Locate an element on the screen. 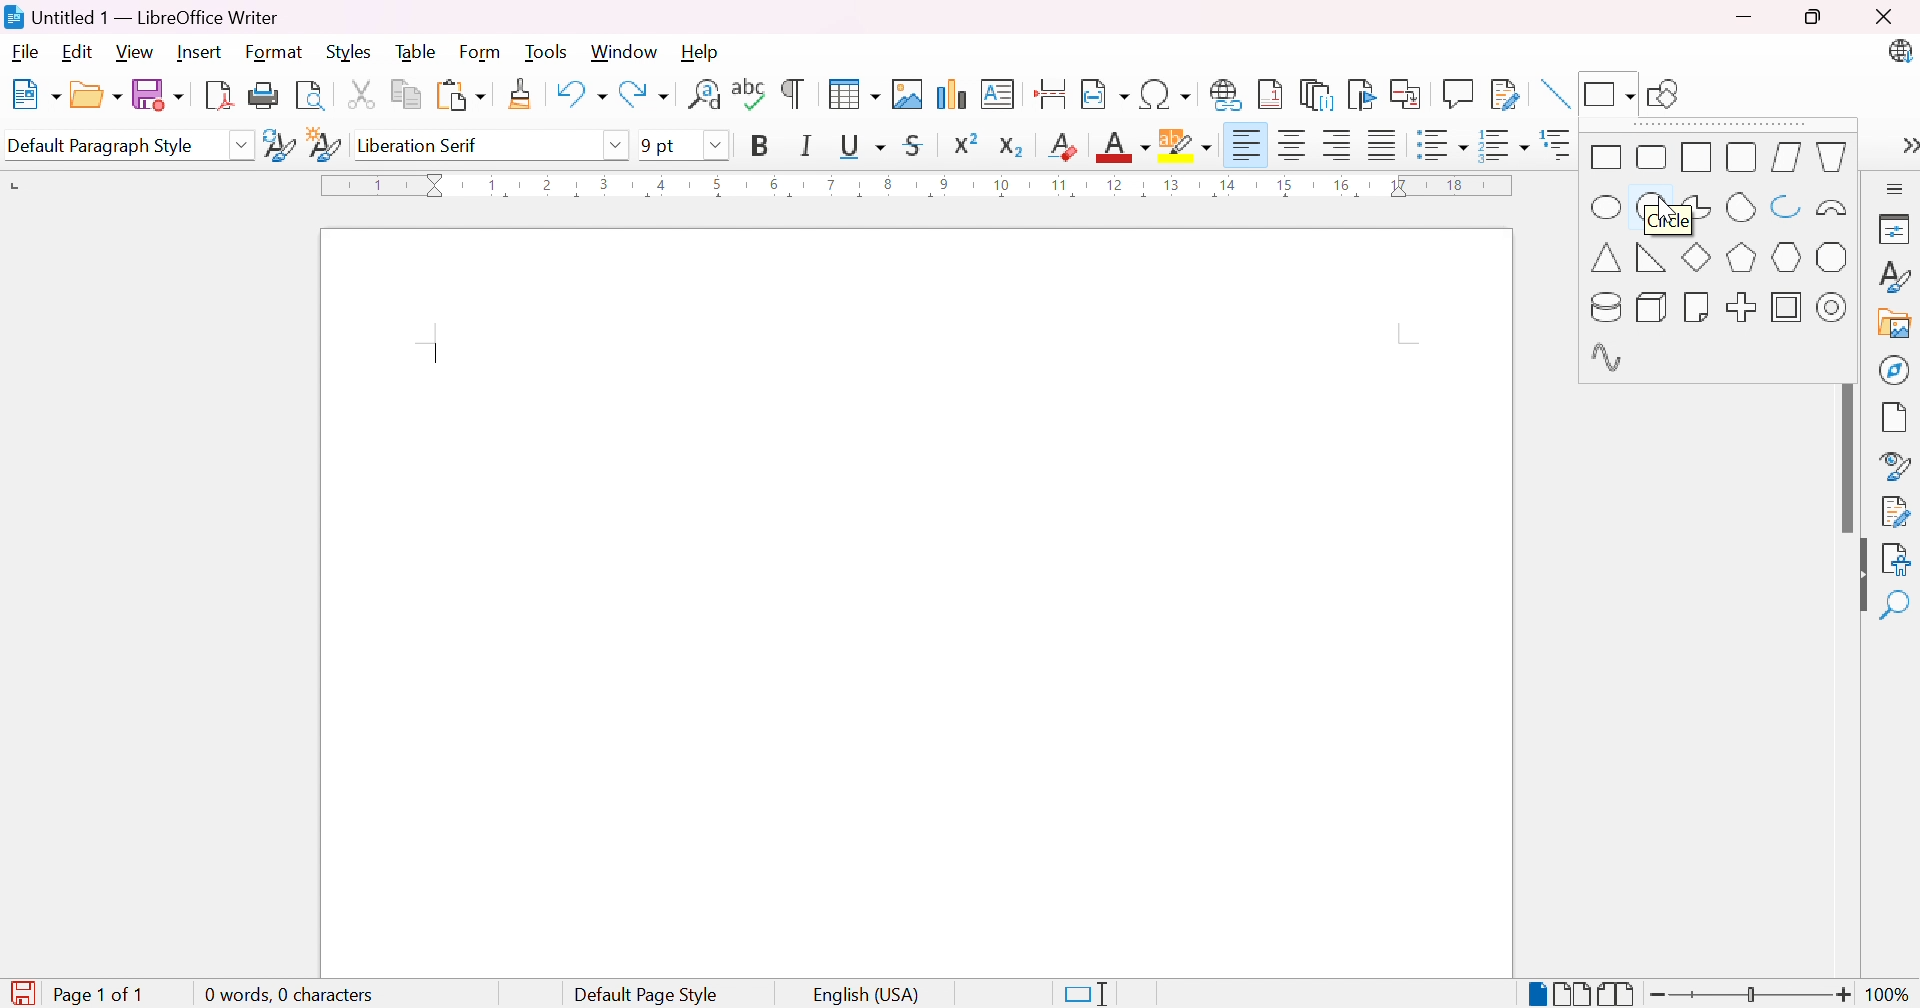 This screenshot has width=1920, height=1008. Align left is located at coordinates (1248, 147).